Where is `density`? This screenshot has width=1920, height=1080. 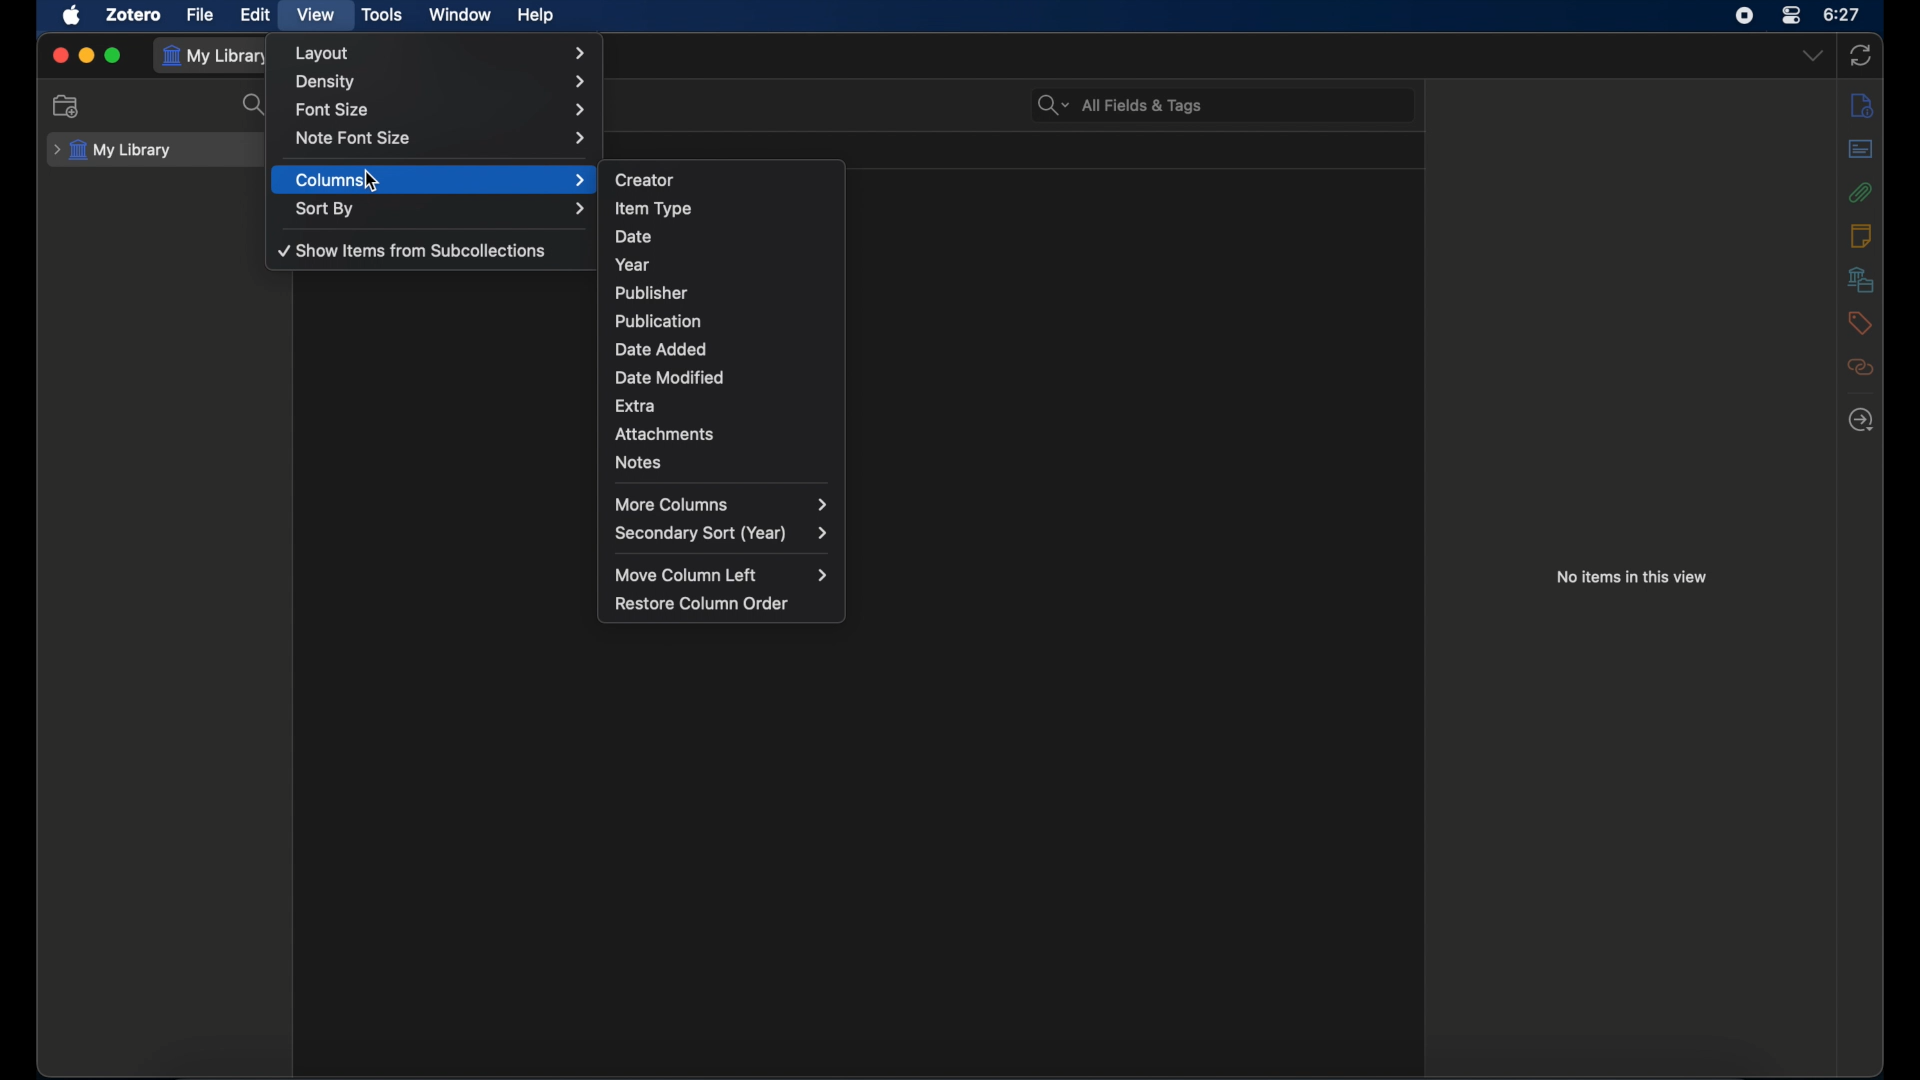 density is located at coordinates (442, 82).